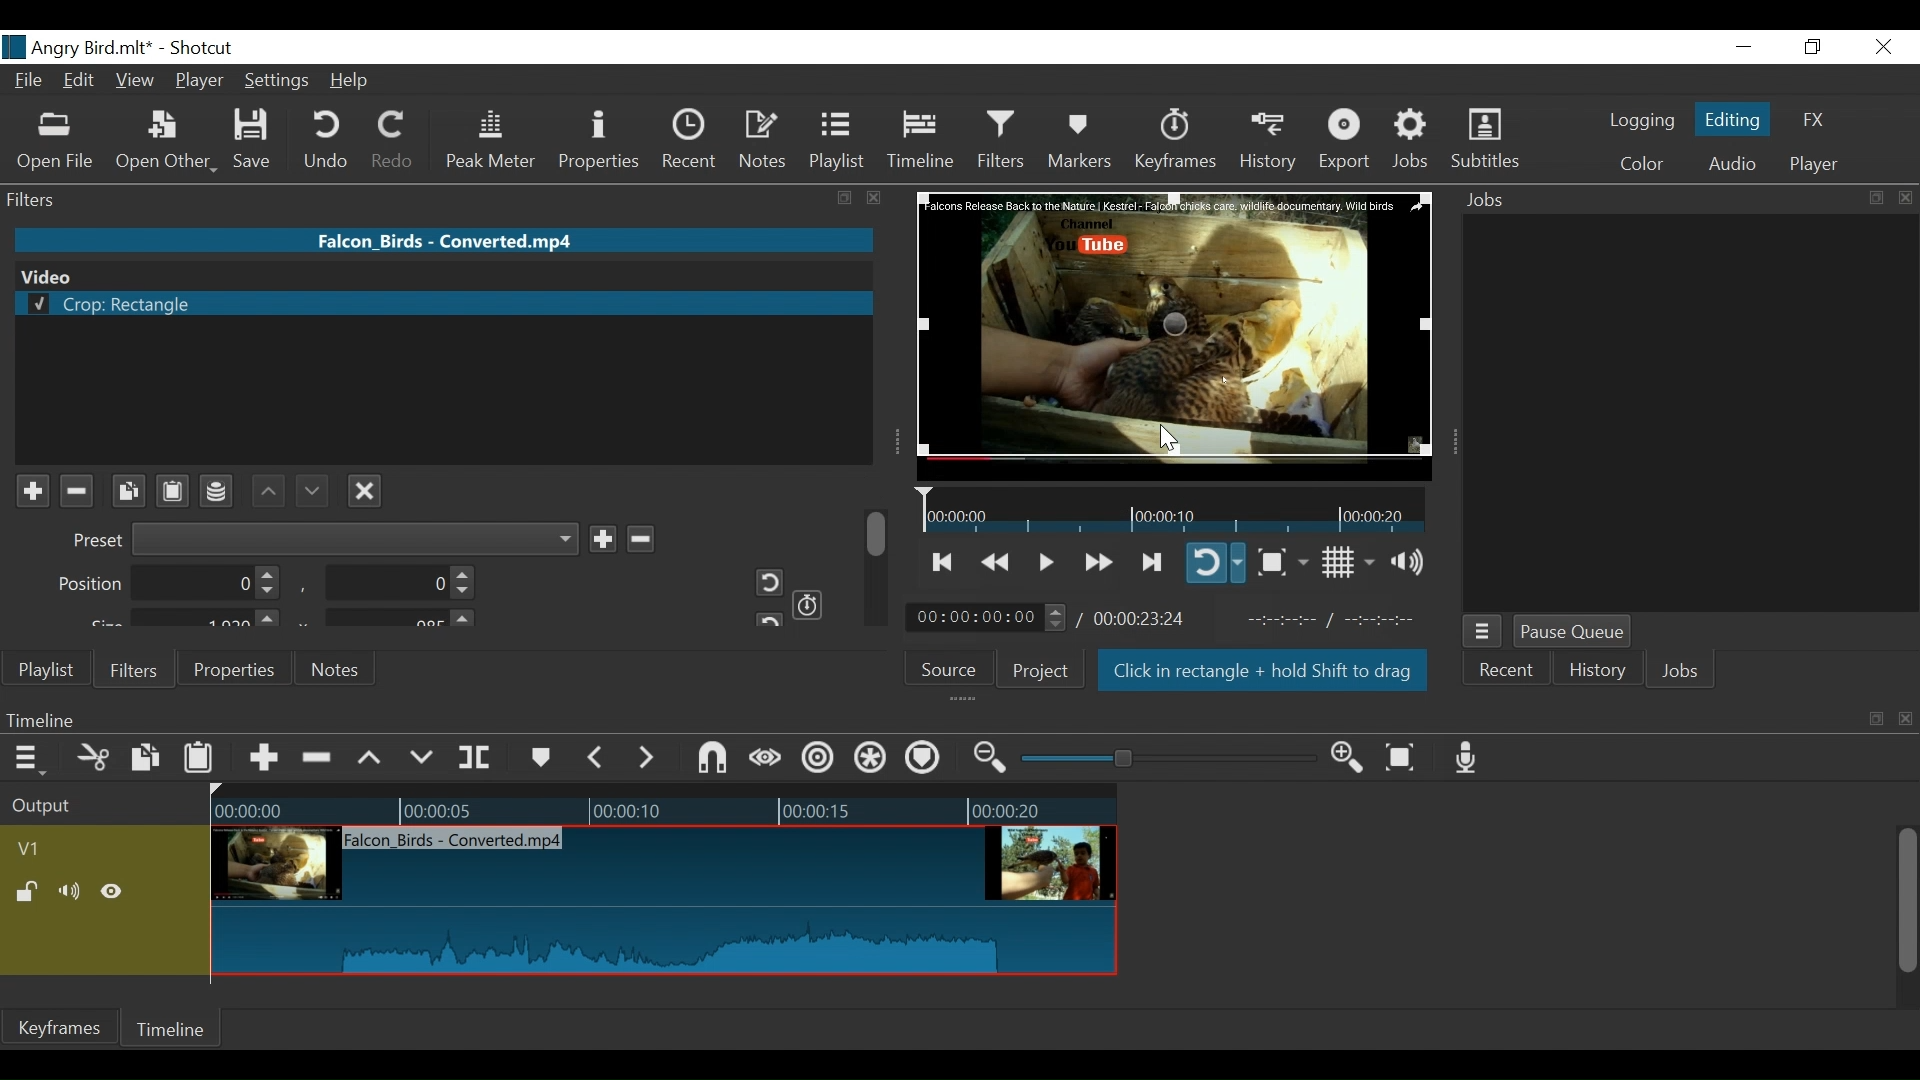 The height and width of the screenshot is (1080, 1920). Describe the element at coordinates (694, 140) in the screenshot. I see `Recent` at that location.